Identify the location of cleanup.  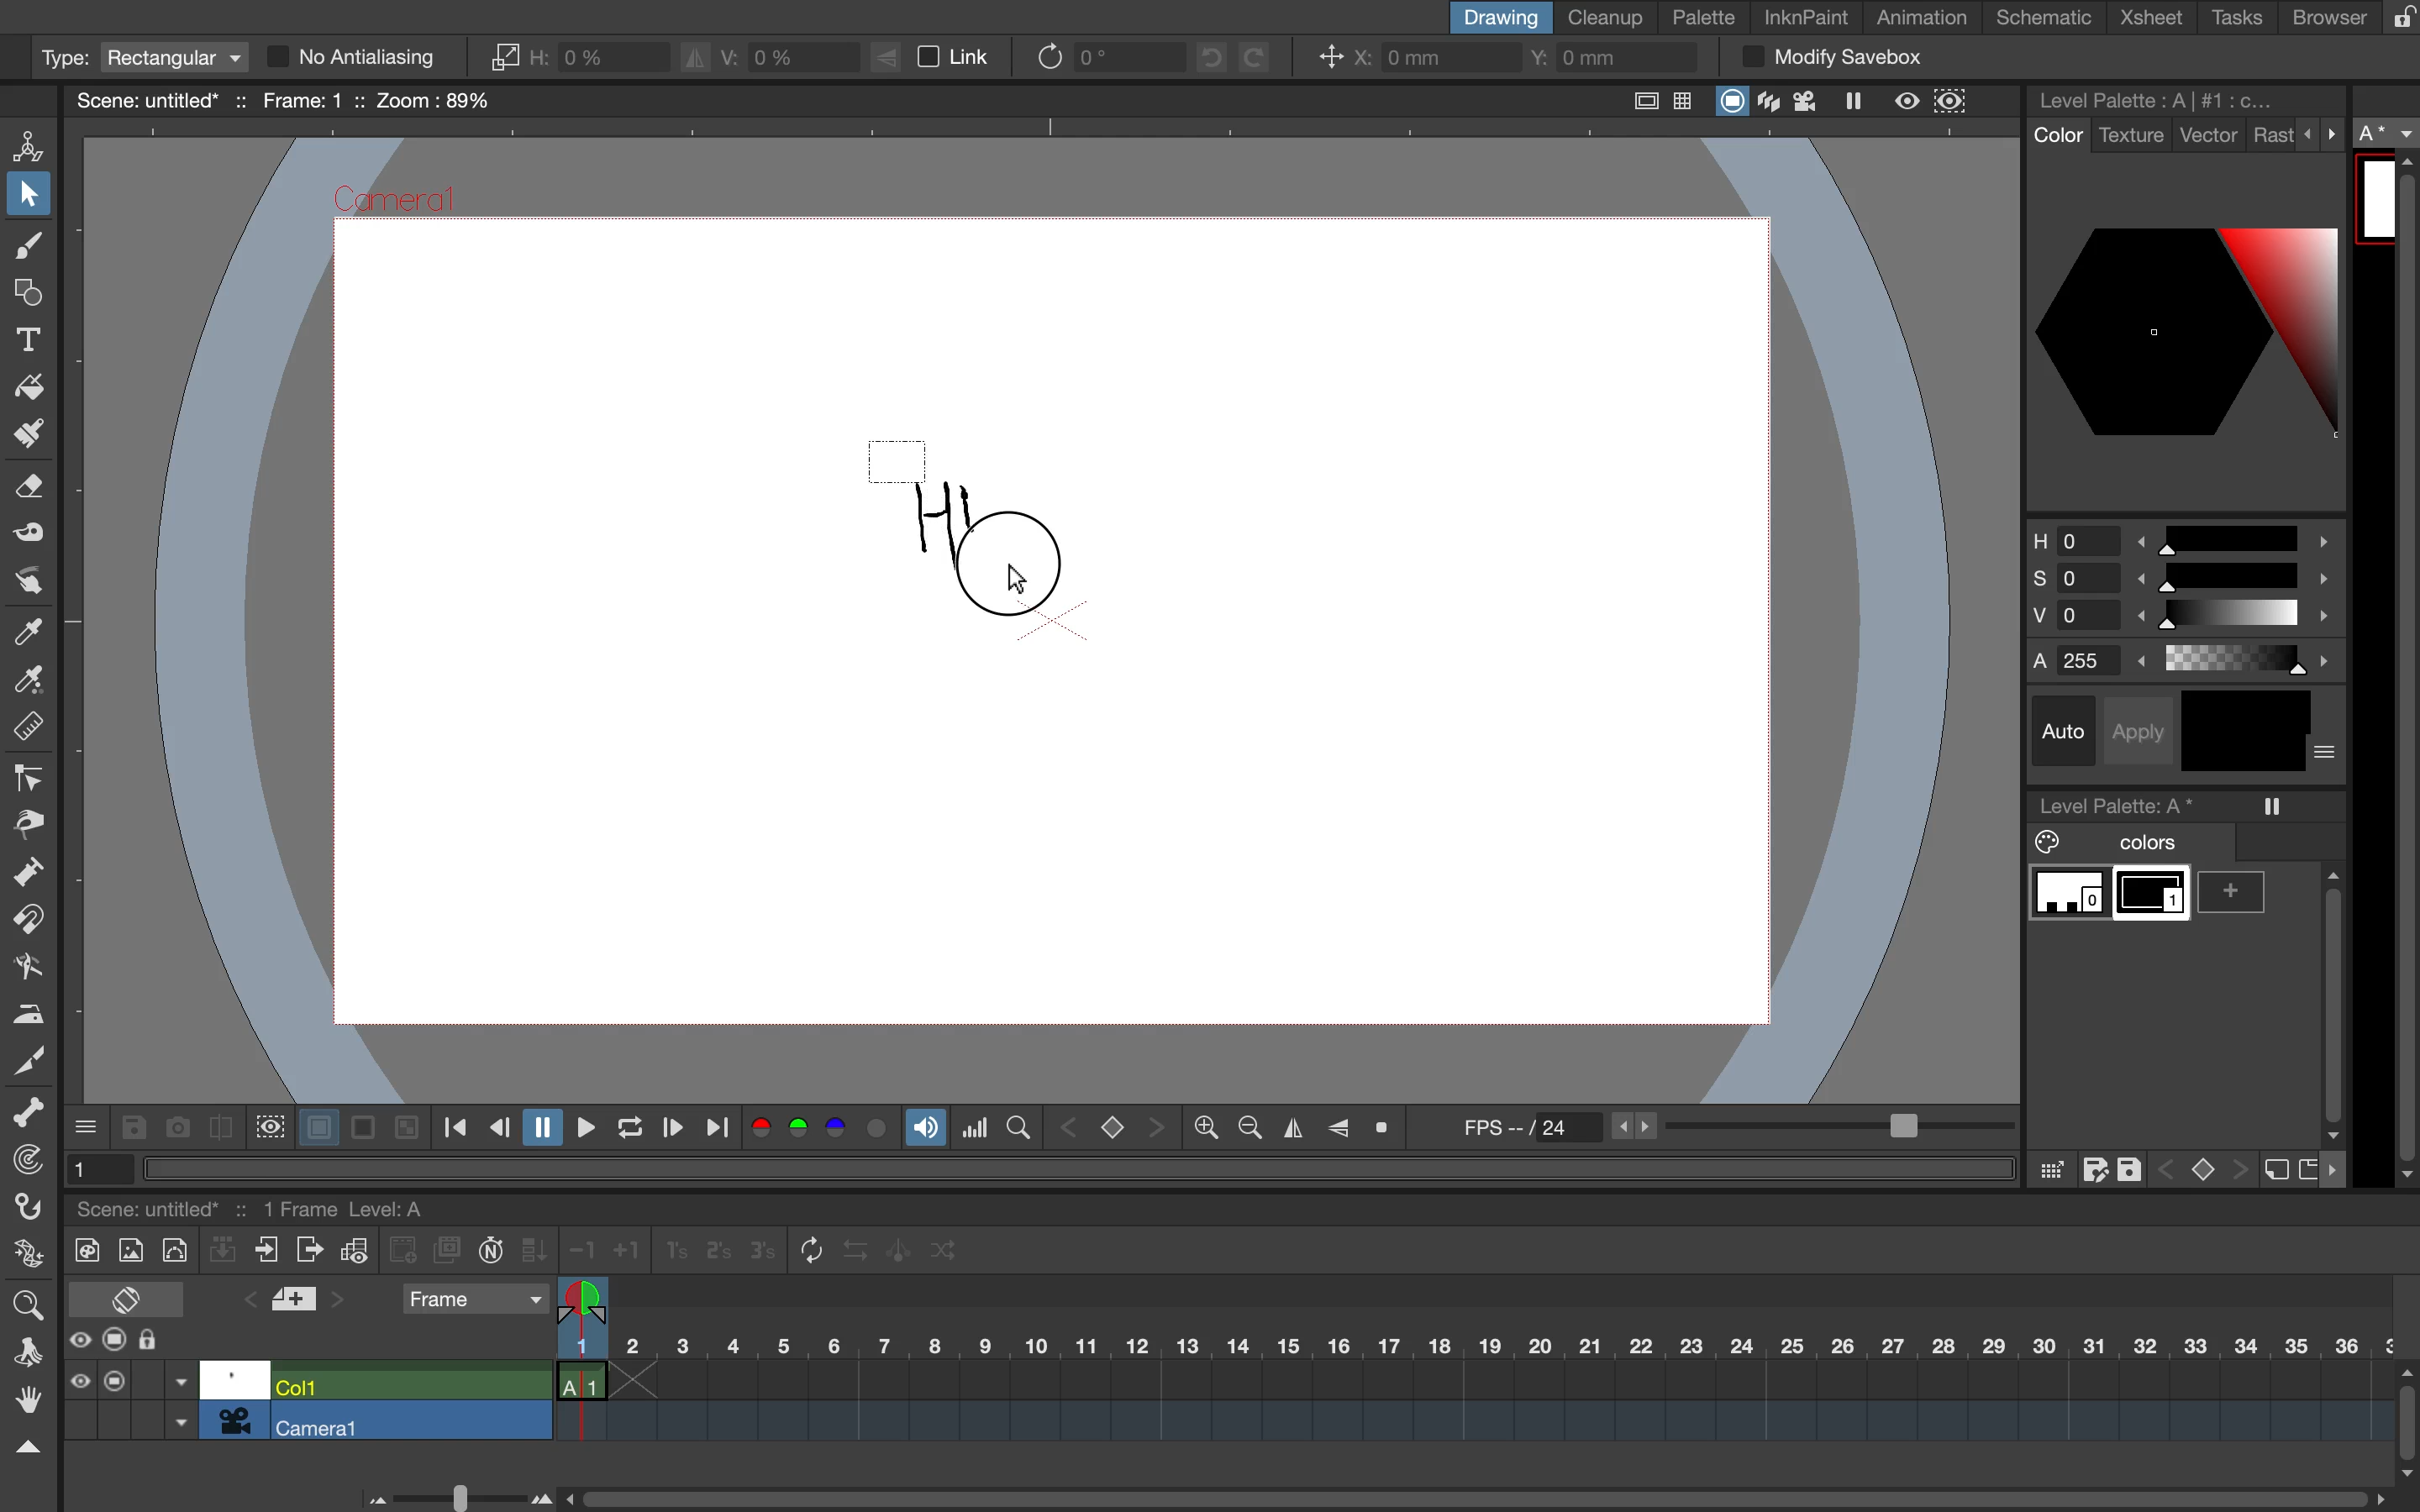
(1607, 16).